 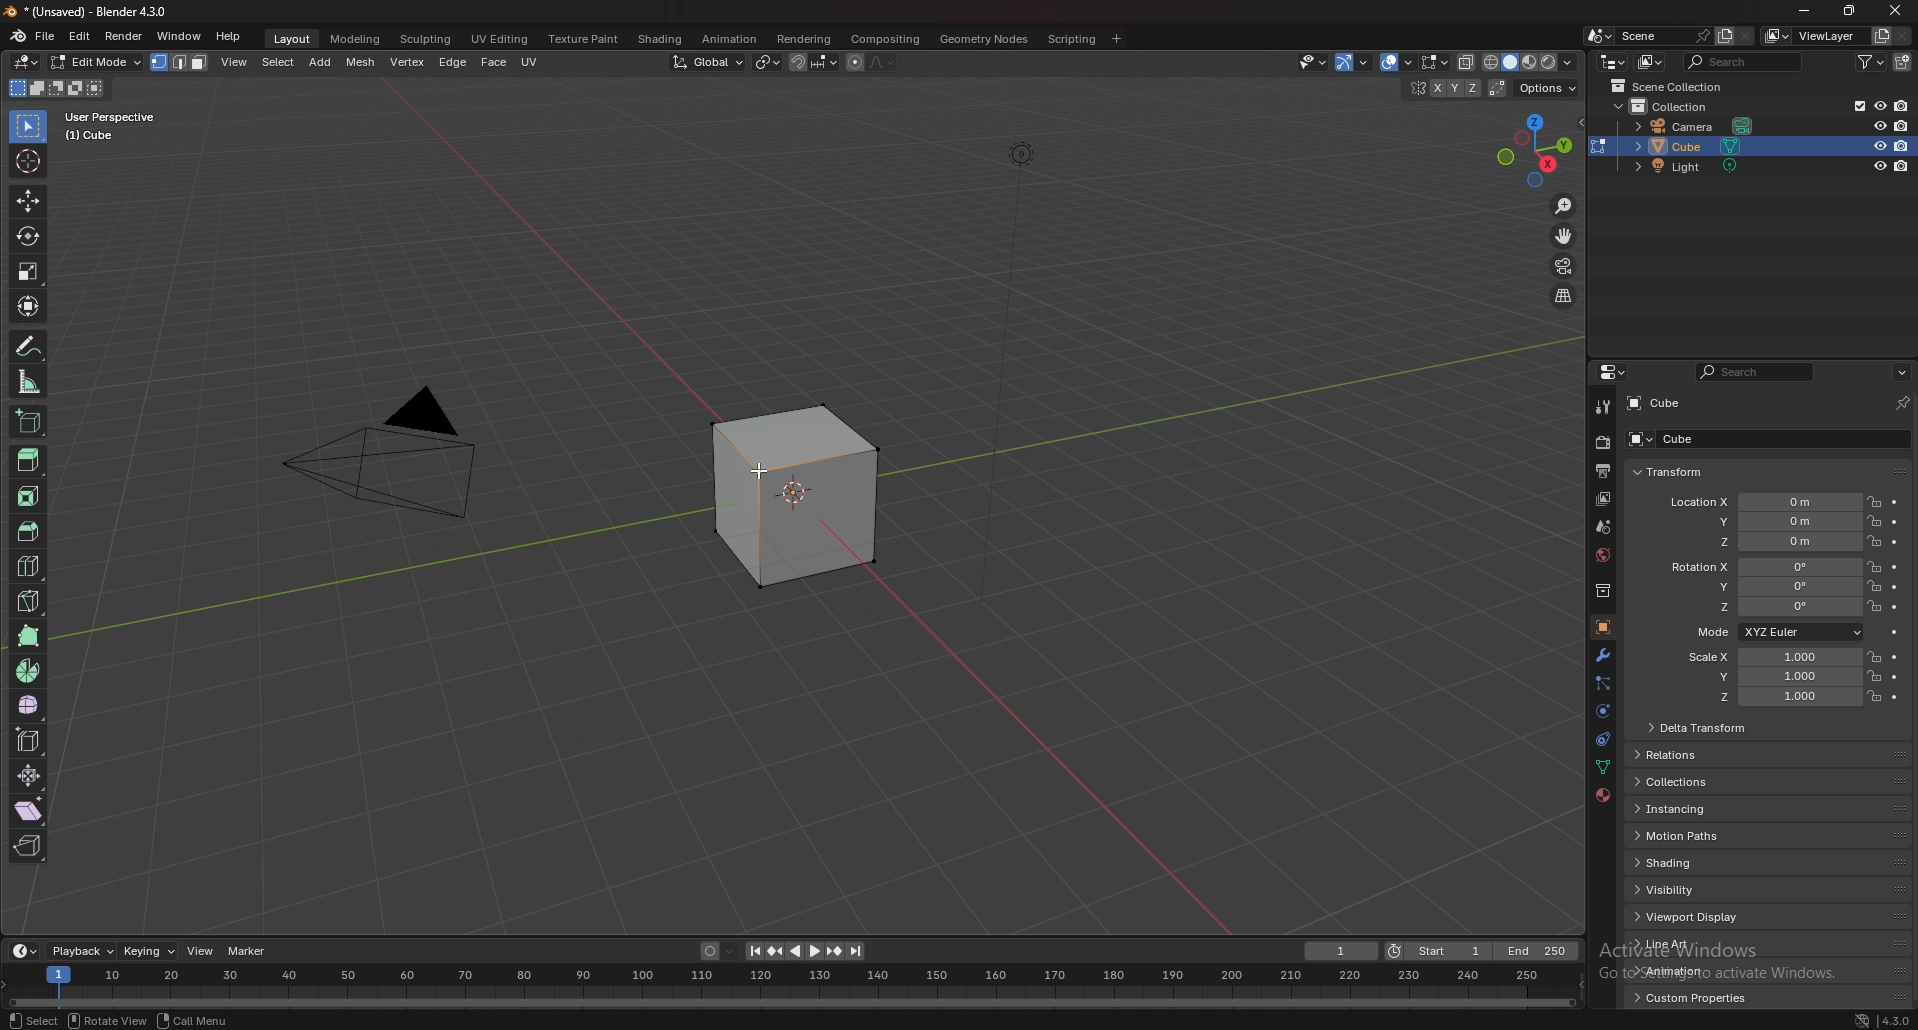 What do you see at coordinates (181, 36) in the screenshot?
I see `window` at bounding box center [181, 36].